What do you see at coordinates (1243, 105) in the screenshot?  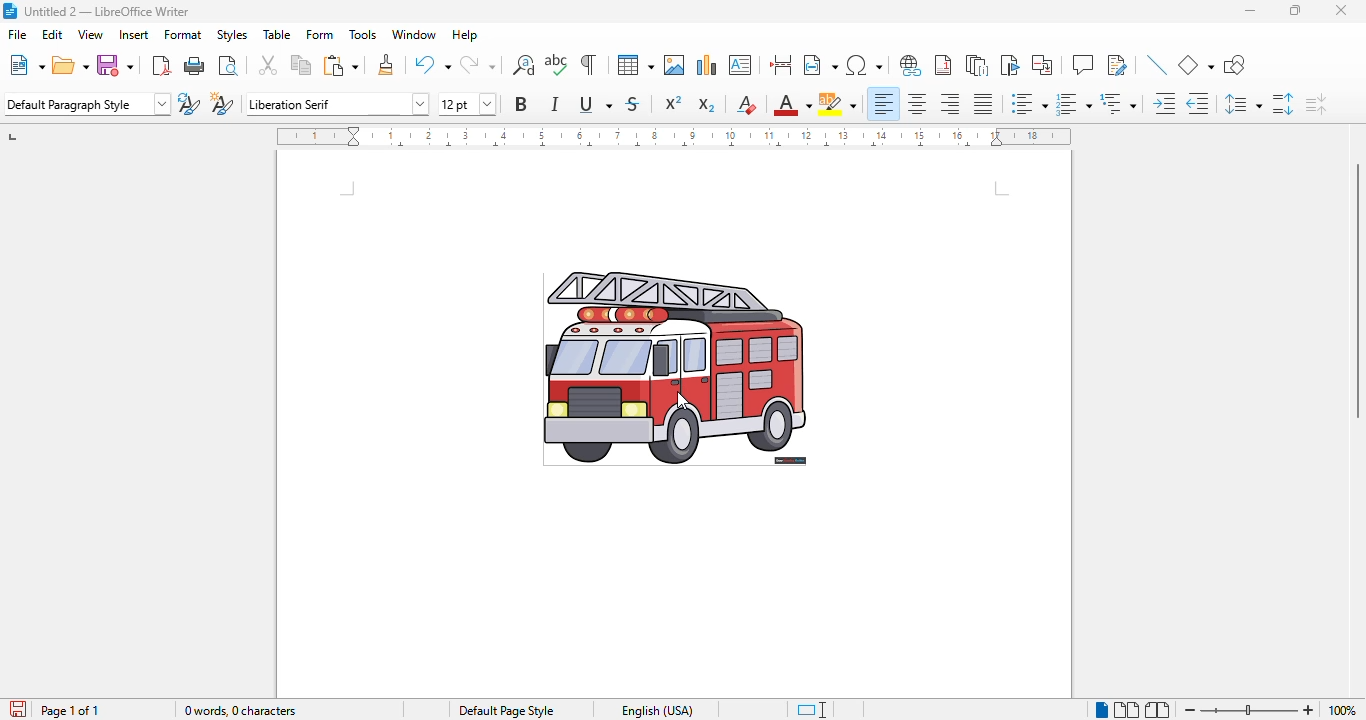 I see `set line spacing` at bounding box center [1243, 105].